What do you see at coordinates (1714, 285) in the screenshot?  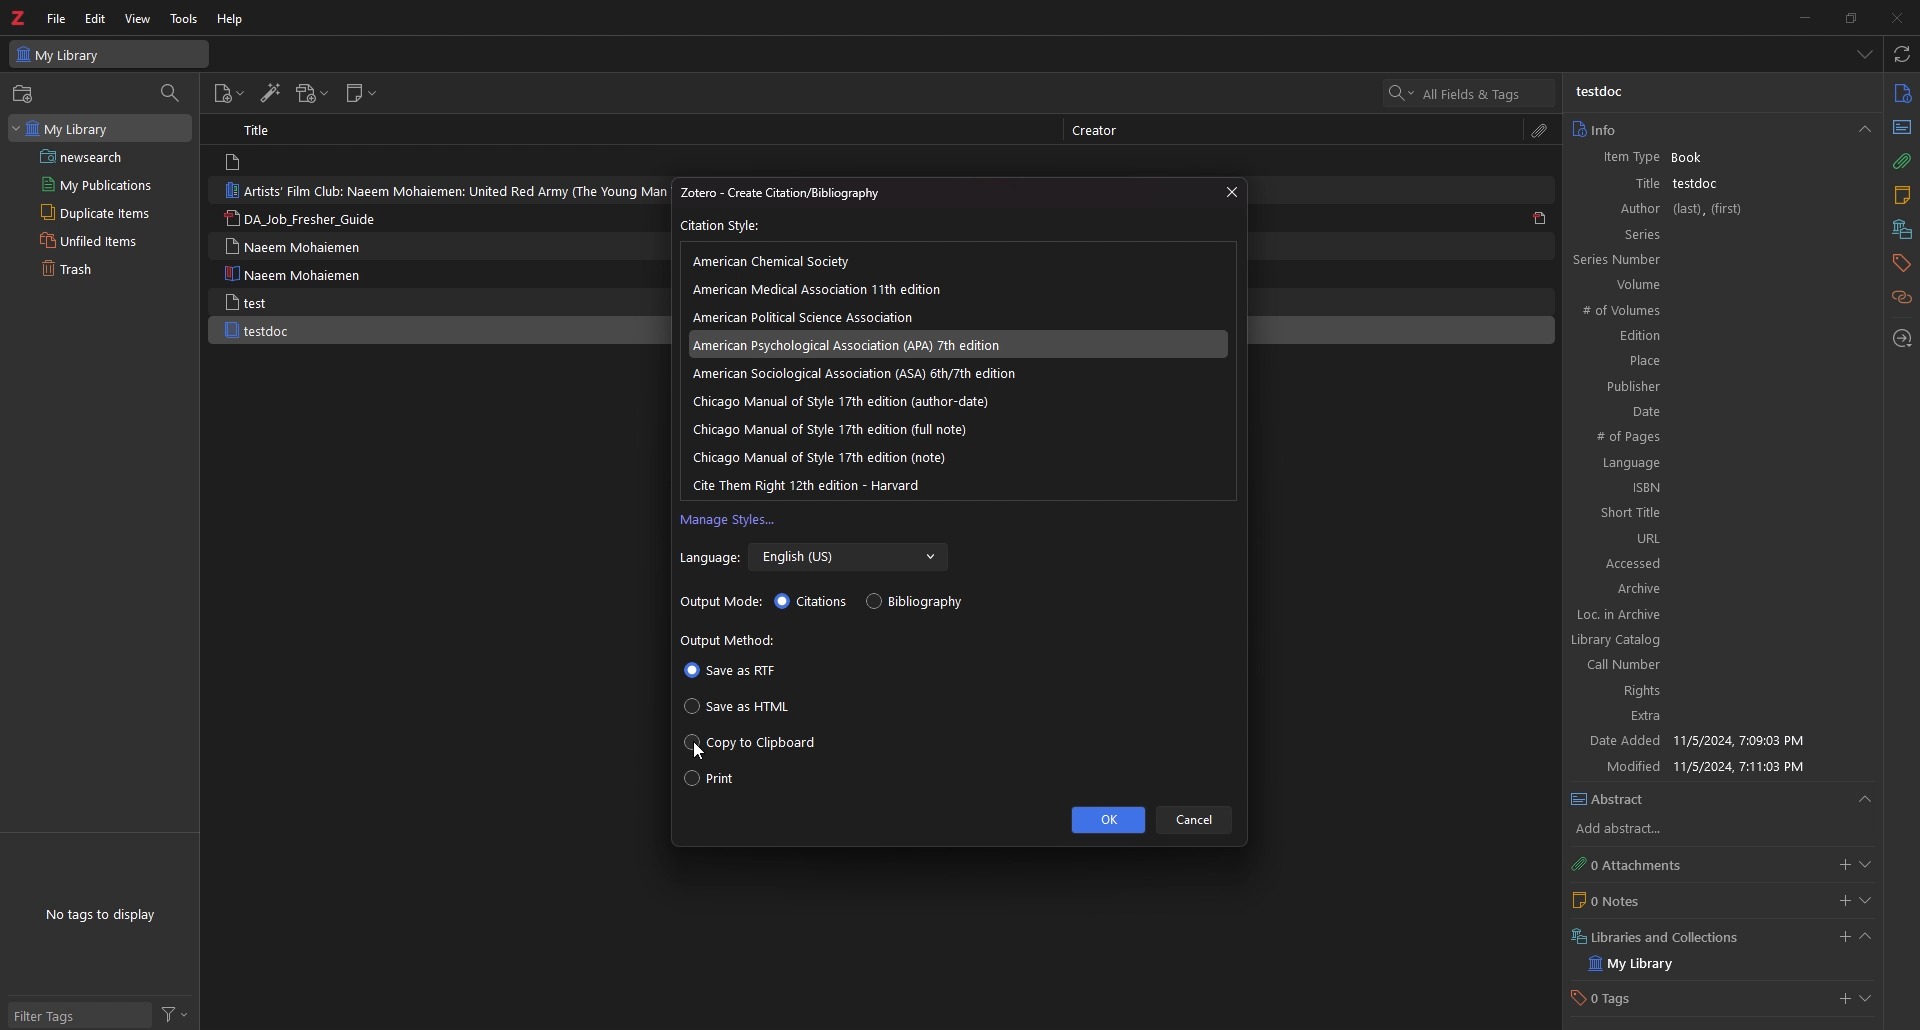 I see `Volume` at bounding box center [1714, 285].